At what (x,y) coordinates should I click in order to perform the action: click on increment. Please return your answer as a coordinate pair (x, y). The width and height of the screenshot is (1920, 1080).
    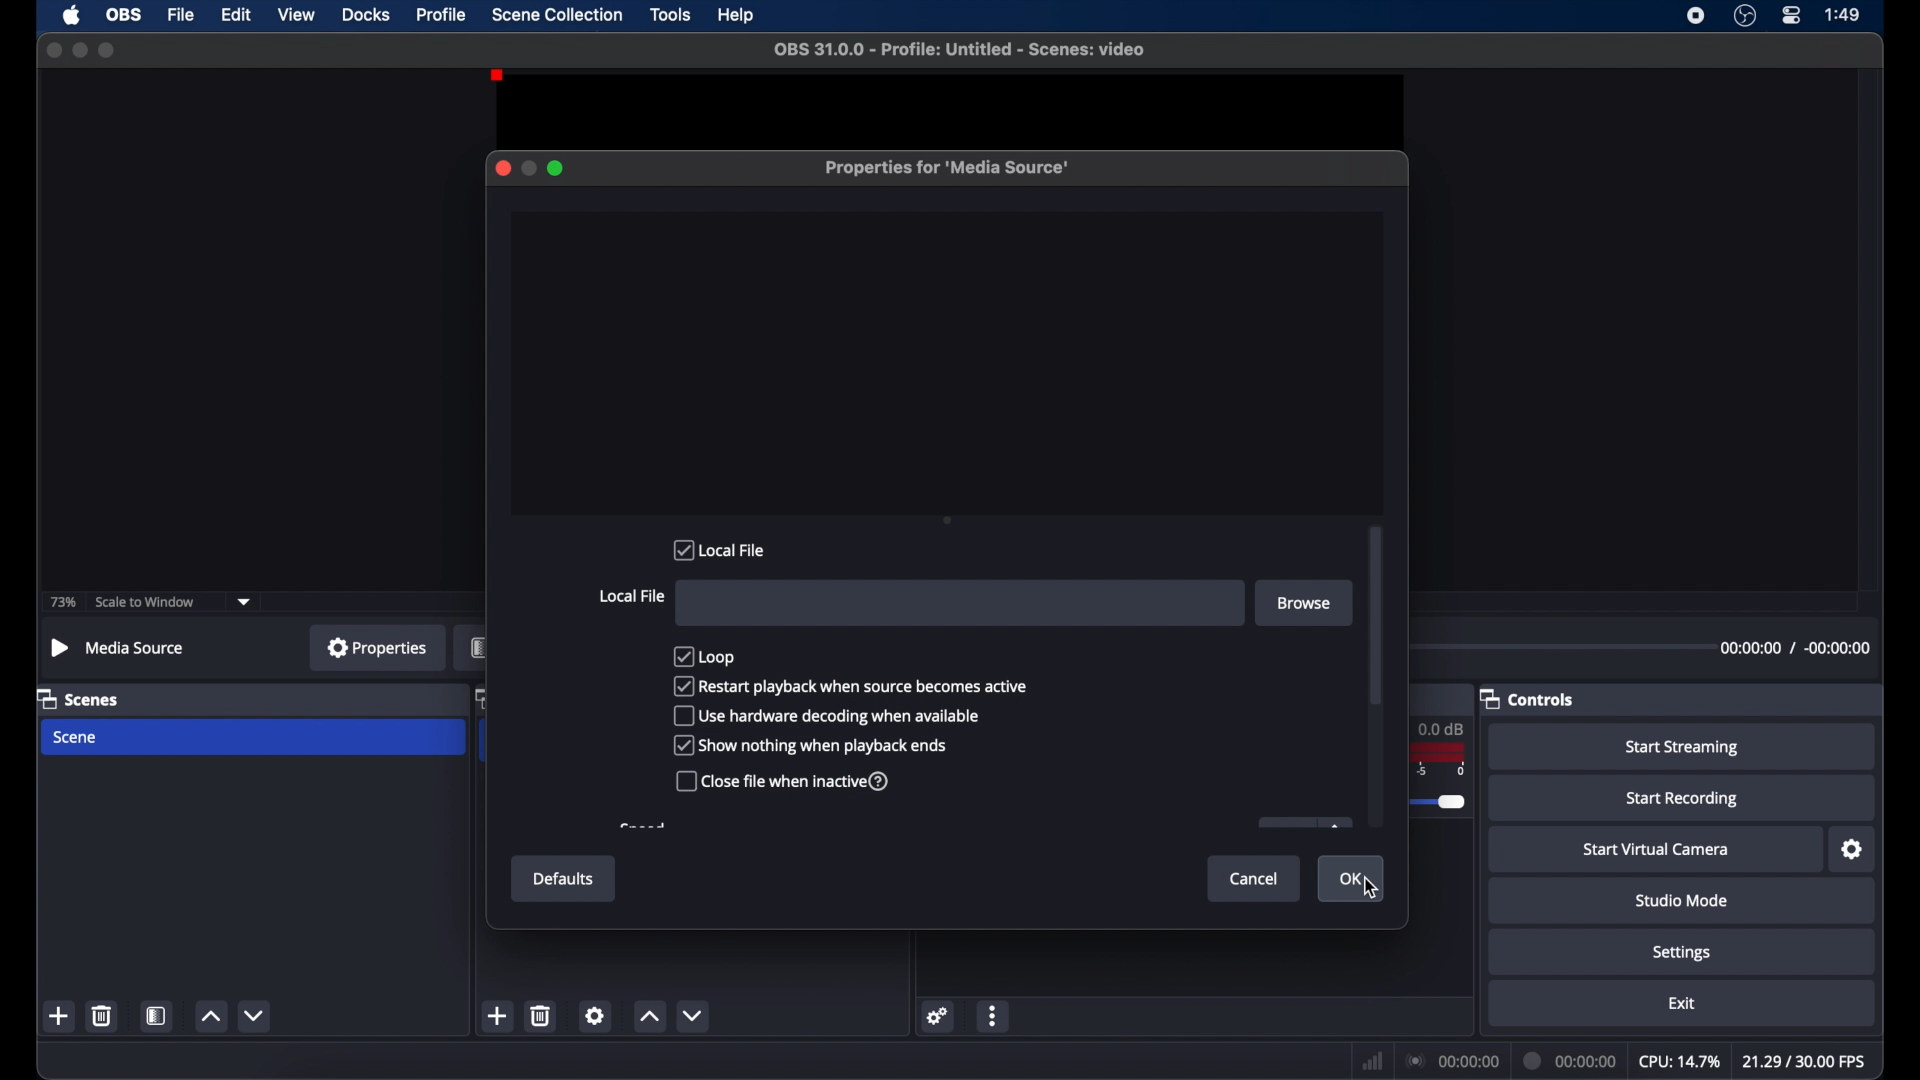
    Looking at the image, I should click on (648, 1015).